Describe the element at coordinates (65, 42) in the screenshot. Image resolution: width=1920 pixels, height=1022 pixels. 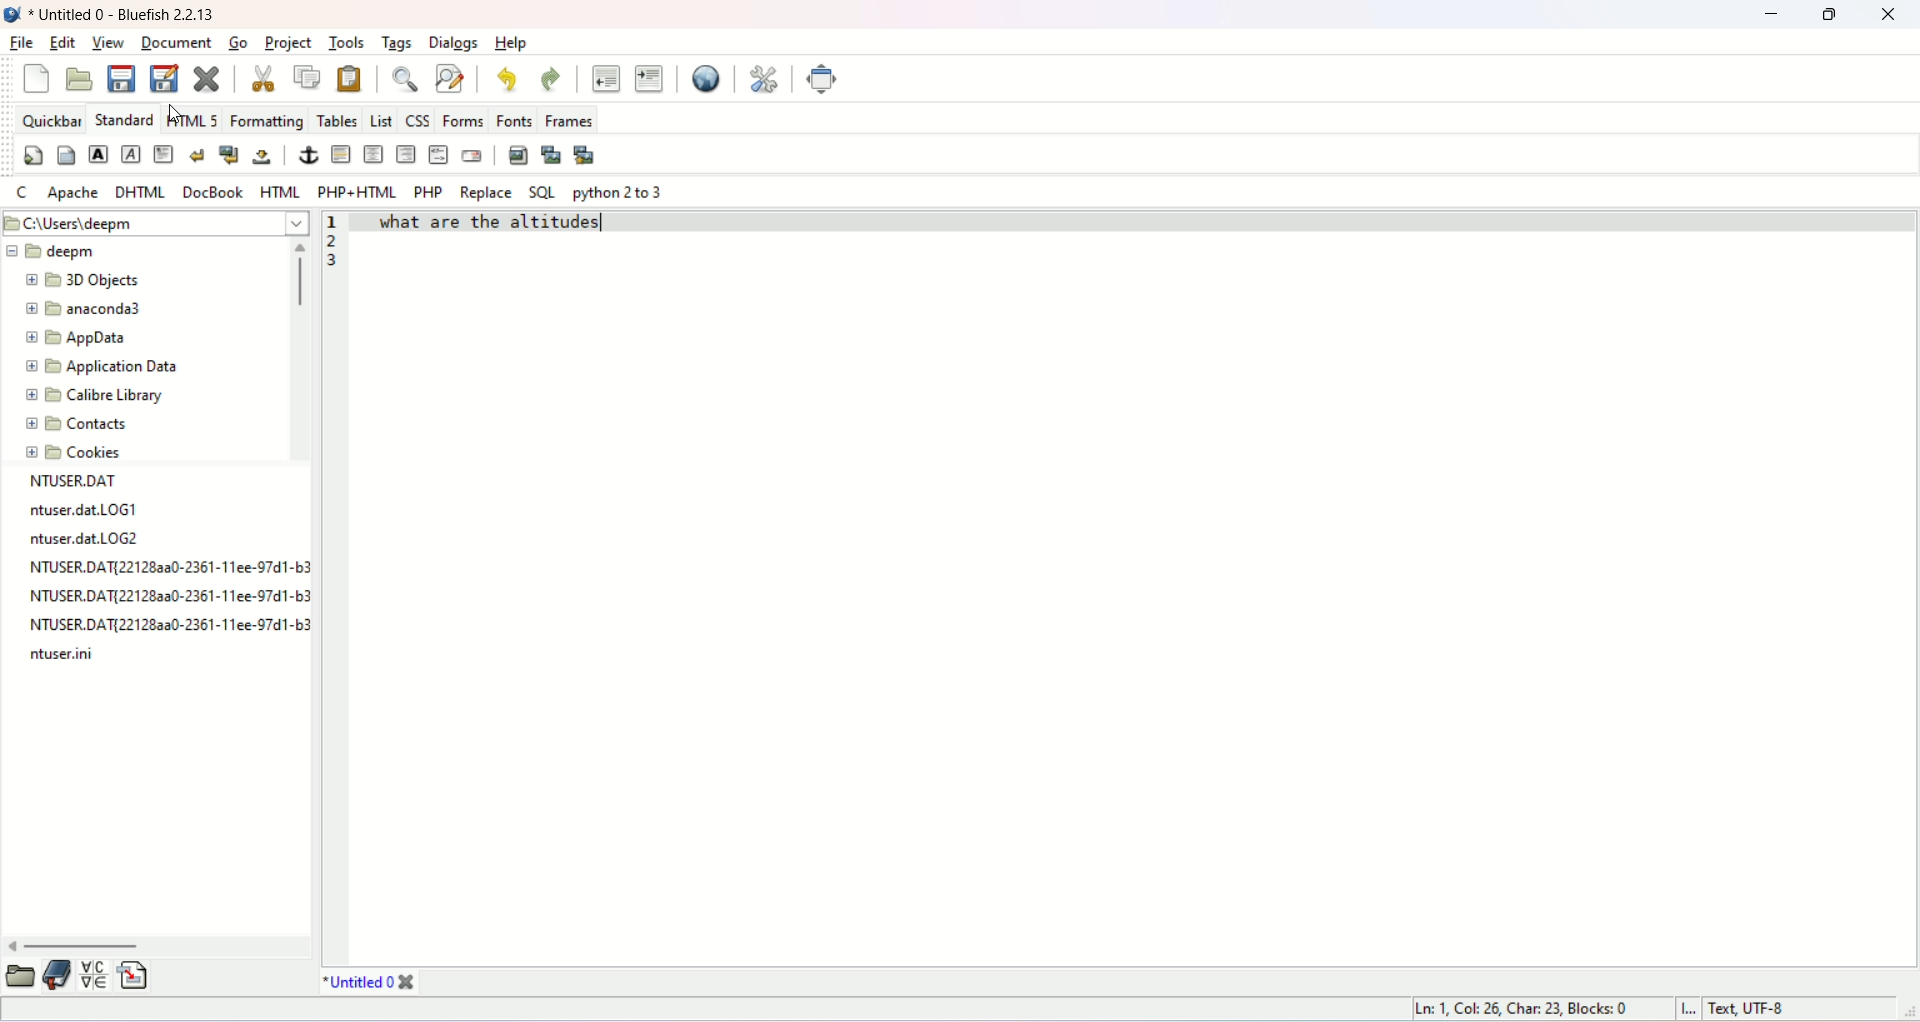
I see `edit` at that location.